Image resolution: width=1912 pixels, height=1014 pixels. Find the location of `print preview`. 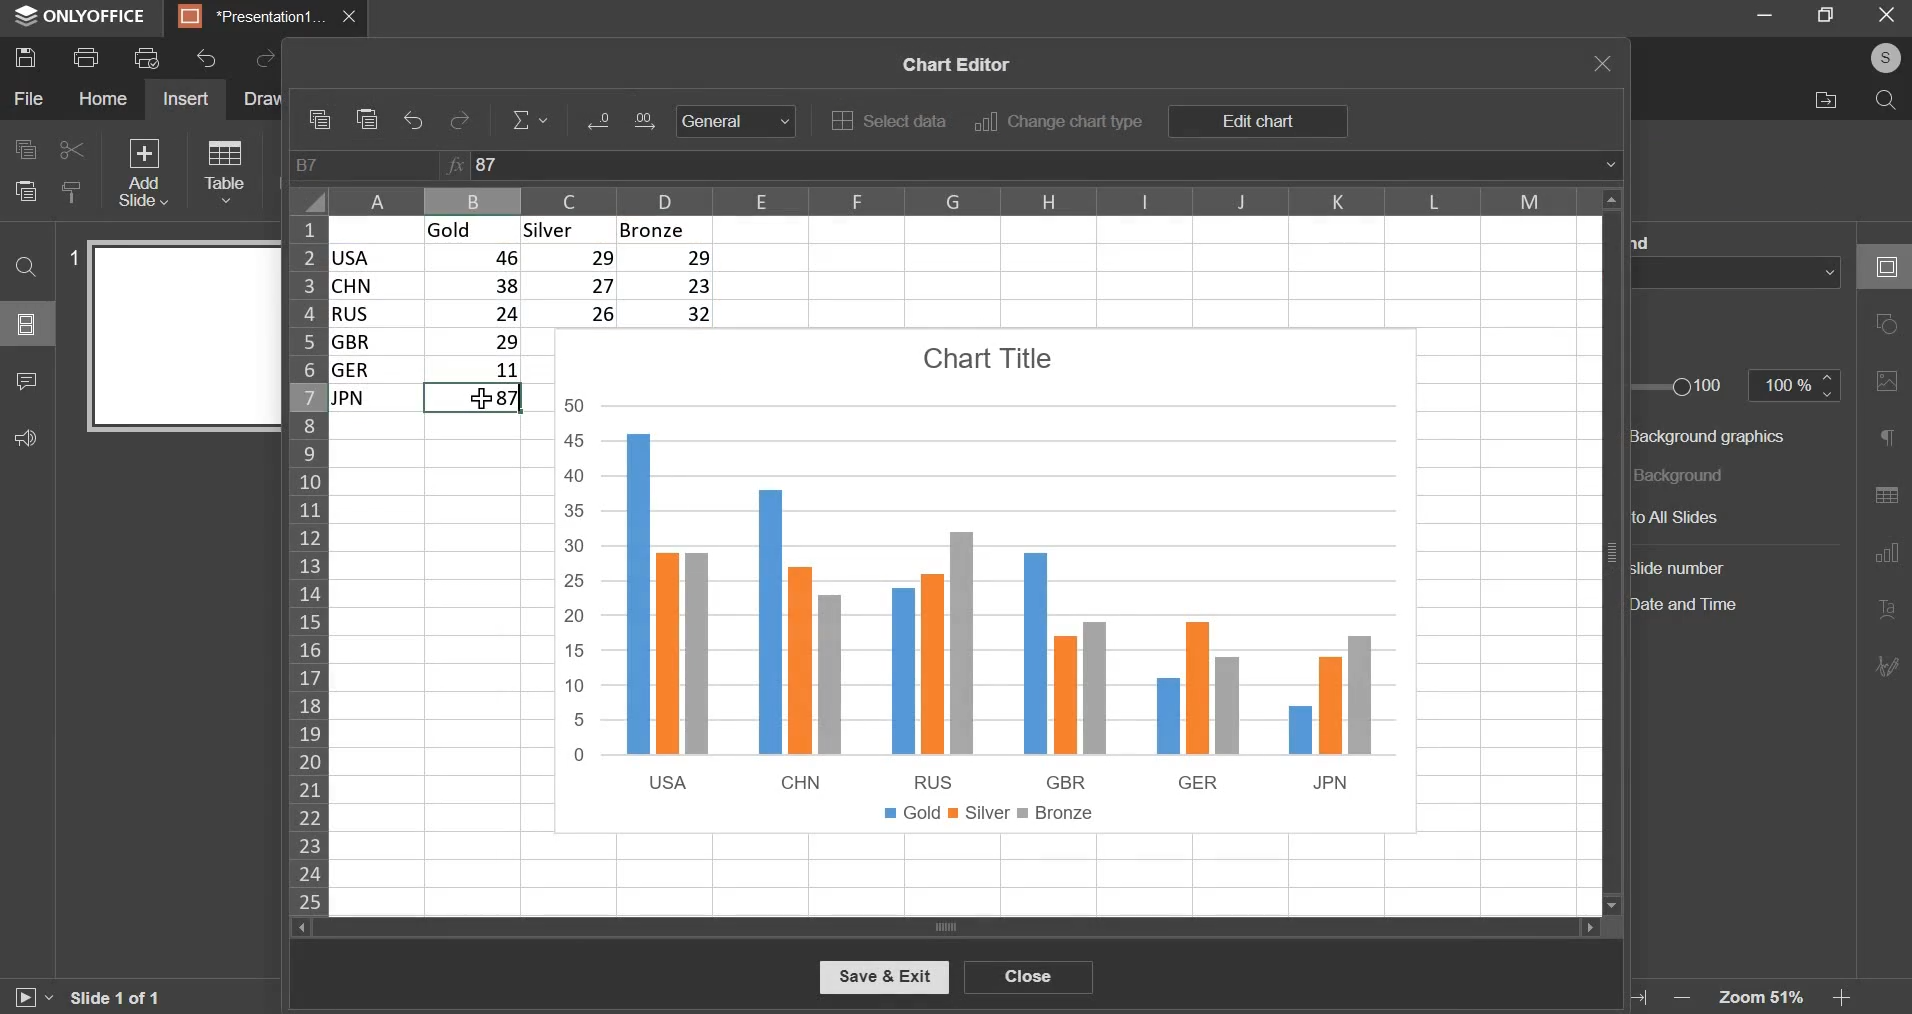

print preview is located at coordinates (147, 57).